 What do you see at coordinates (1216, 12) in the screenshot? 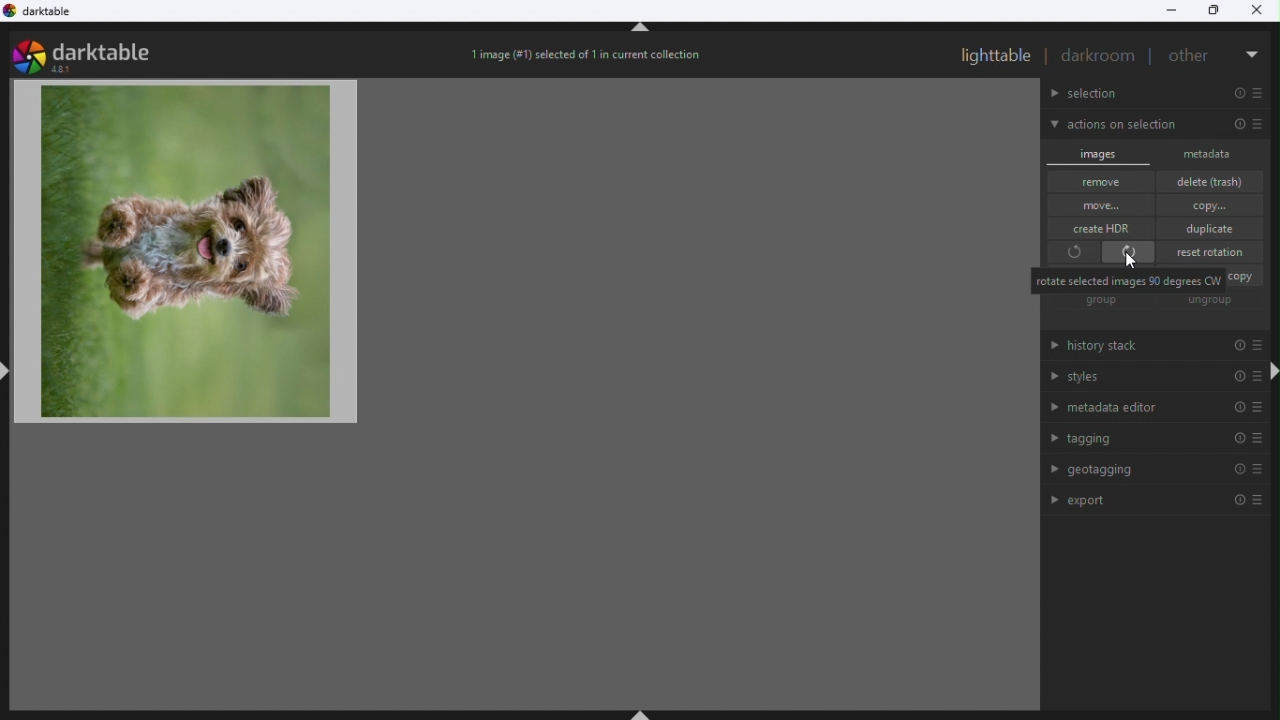
I see `Restore` at bounding box center [1216, 12].